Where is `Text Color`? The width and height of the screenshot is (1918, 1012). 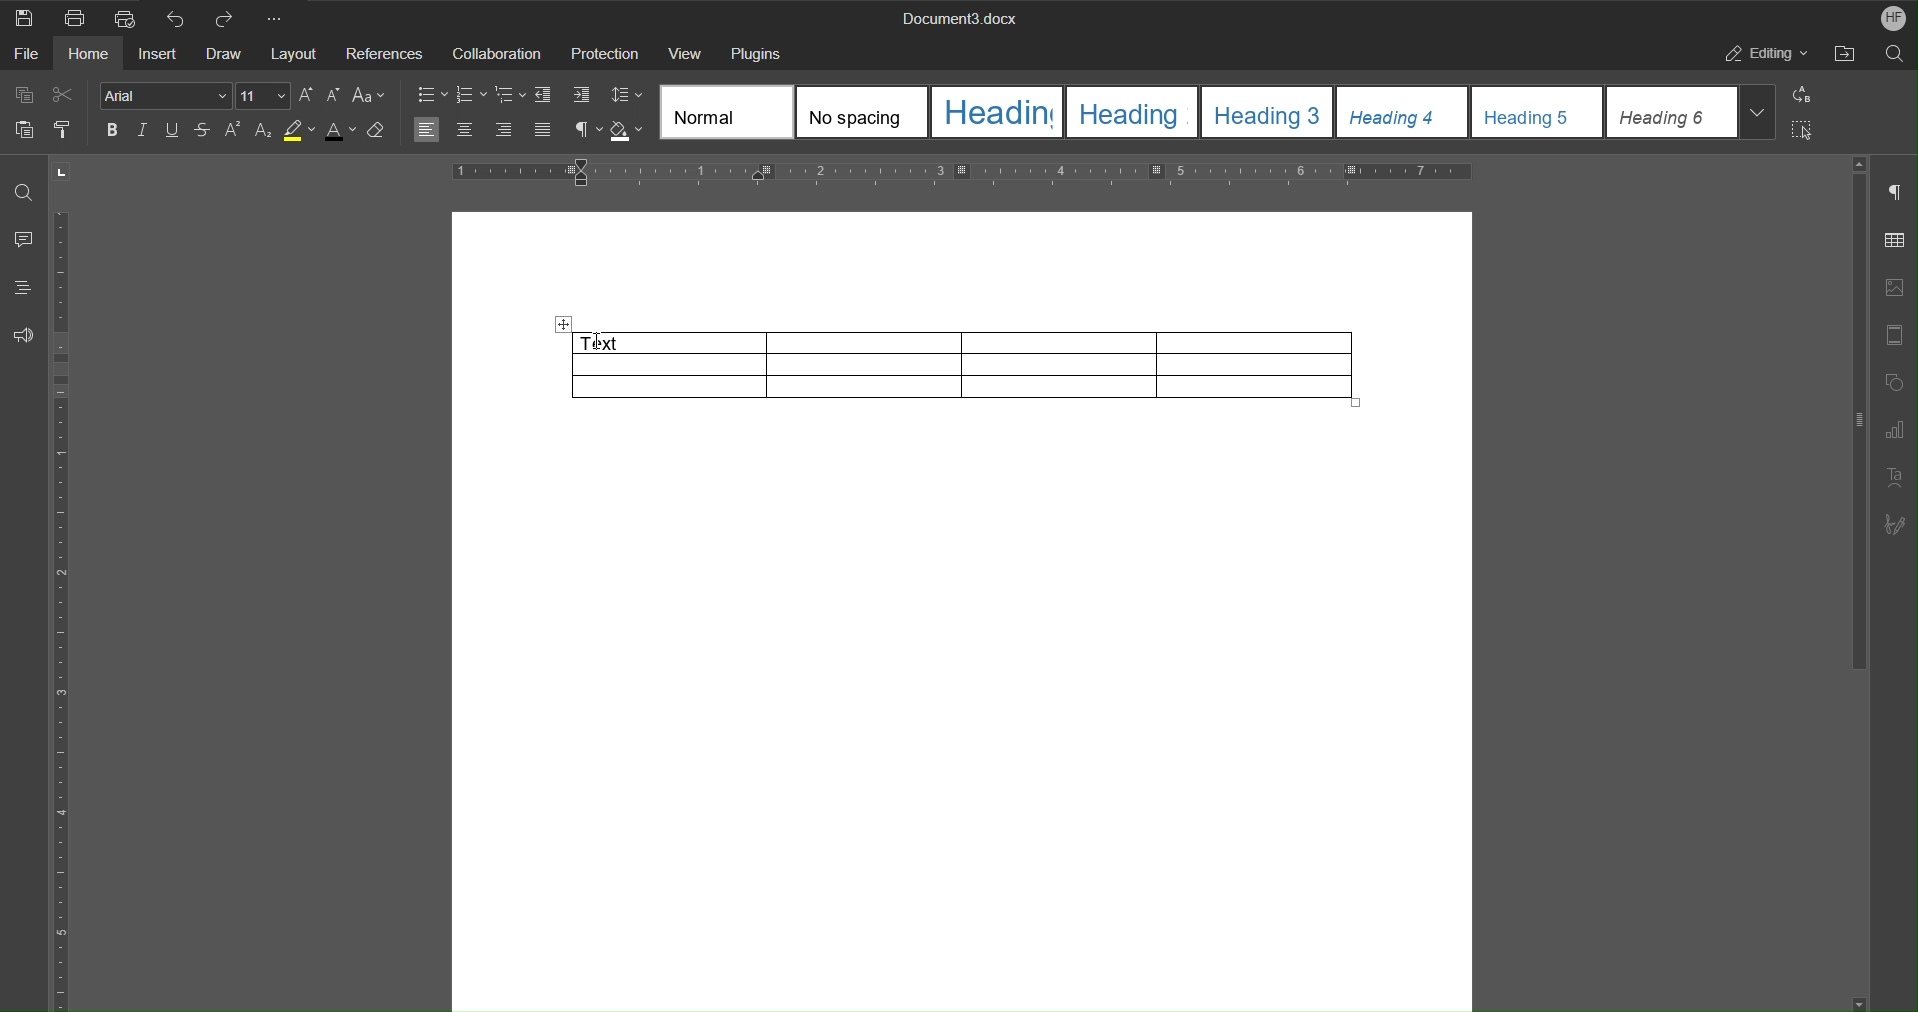 Text Color is located at coordinates (342, 130).